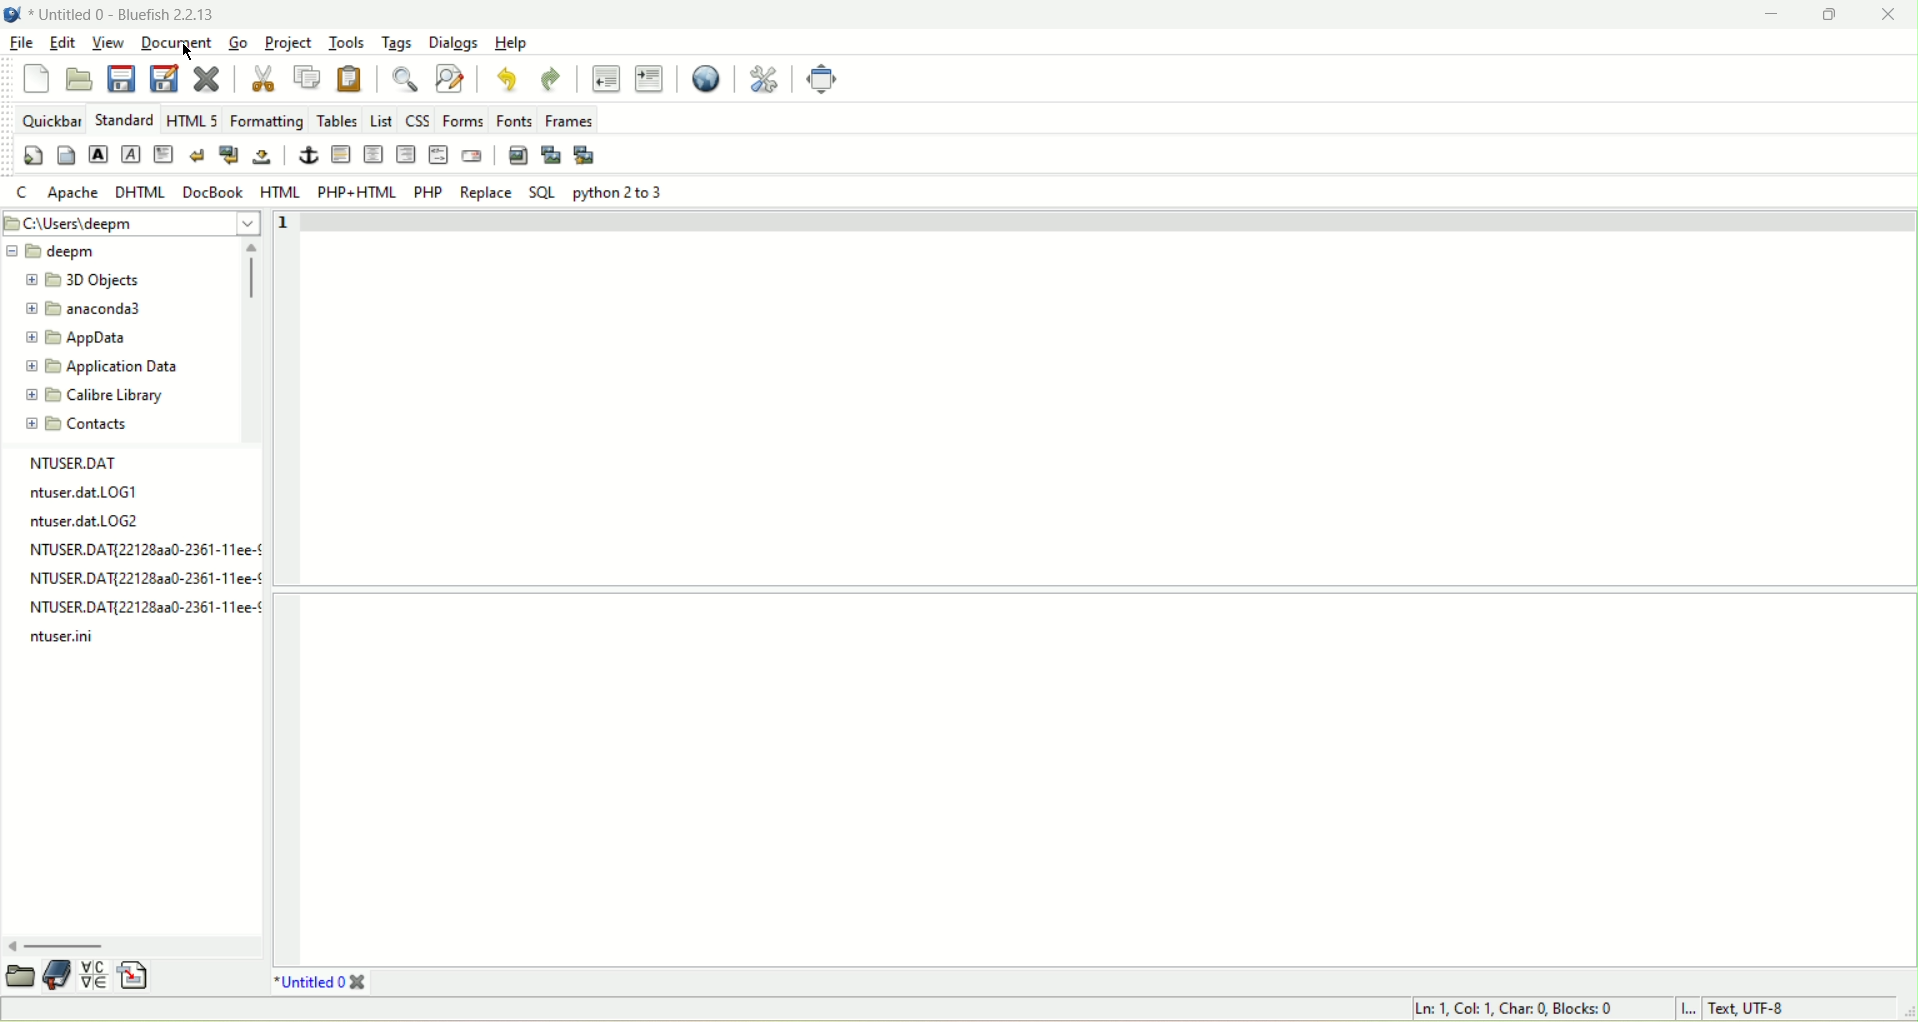 This screenshot has width=1918, height=1022. What do you see at coordinates (265, 78) in the screenshot?
I see `cut` at bounding box center [265, 78].